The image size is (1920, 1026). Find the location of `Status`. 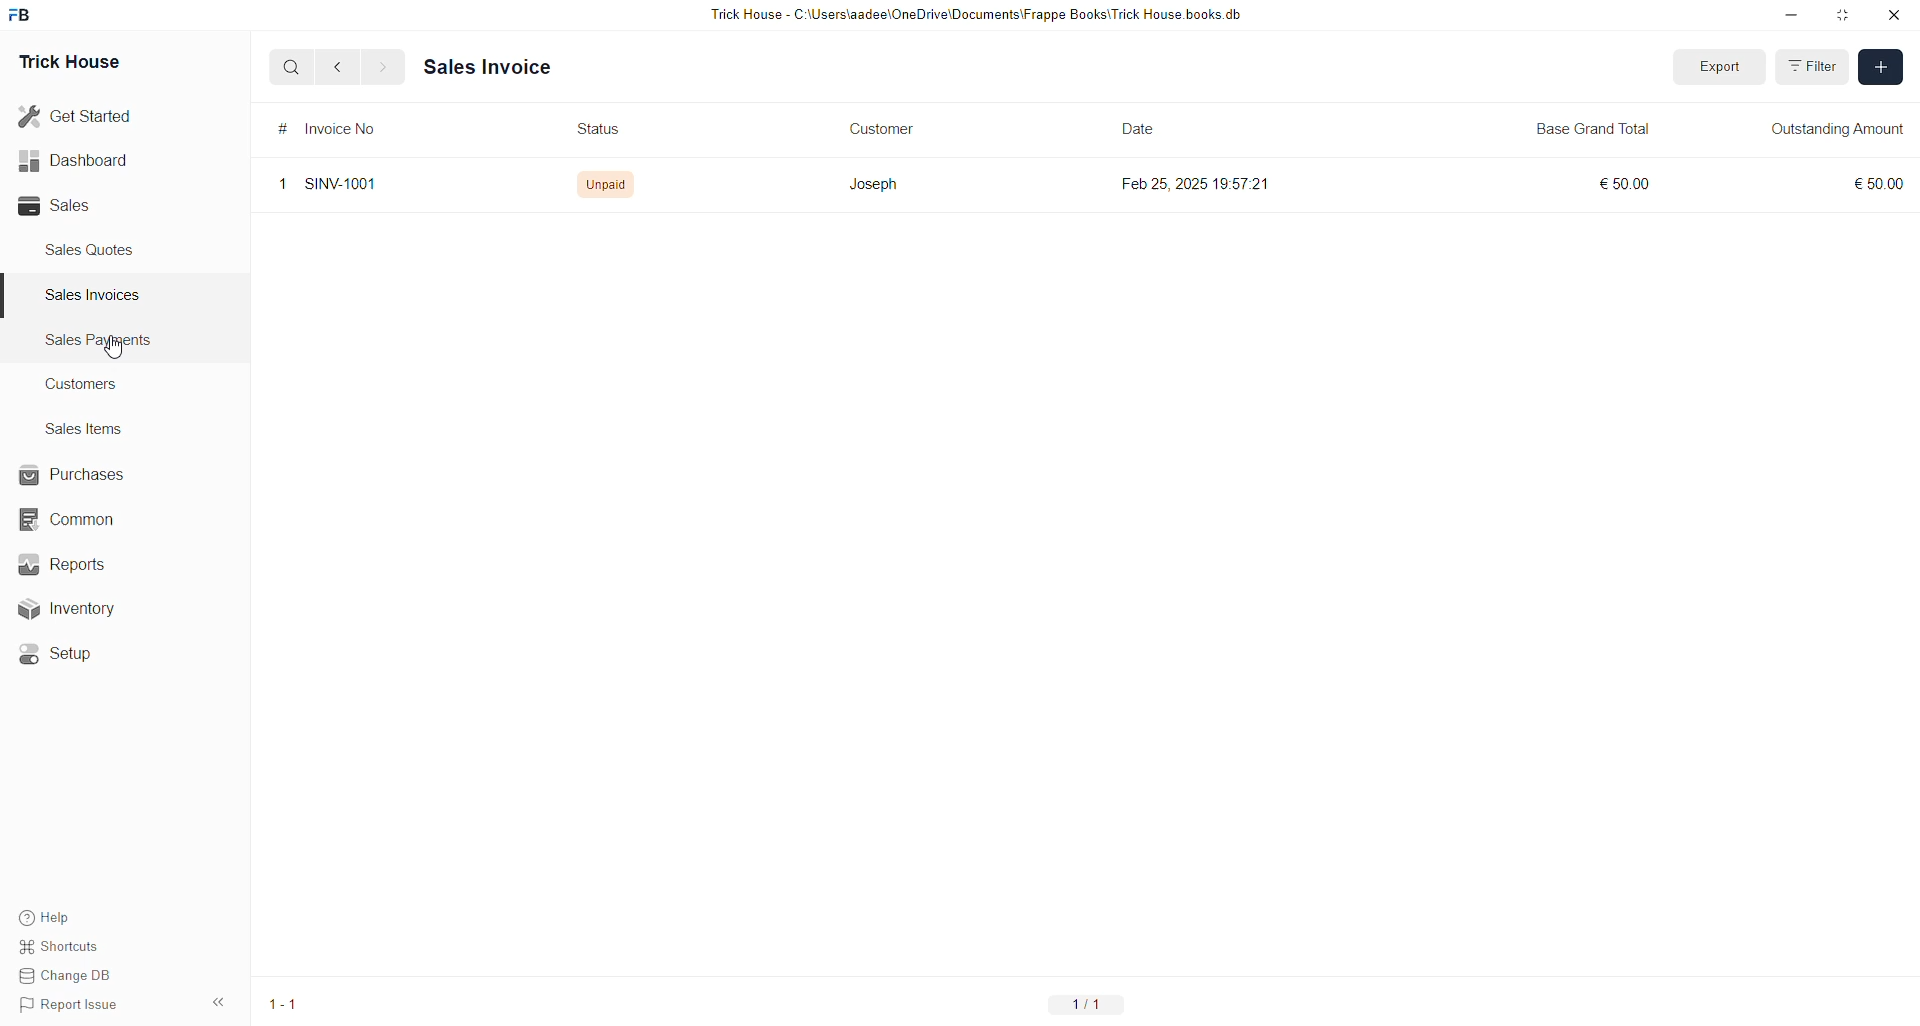

Status is located at coordinates (603, 128).